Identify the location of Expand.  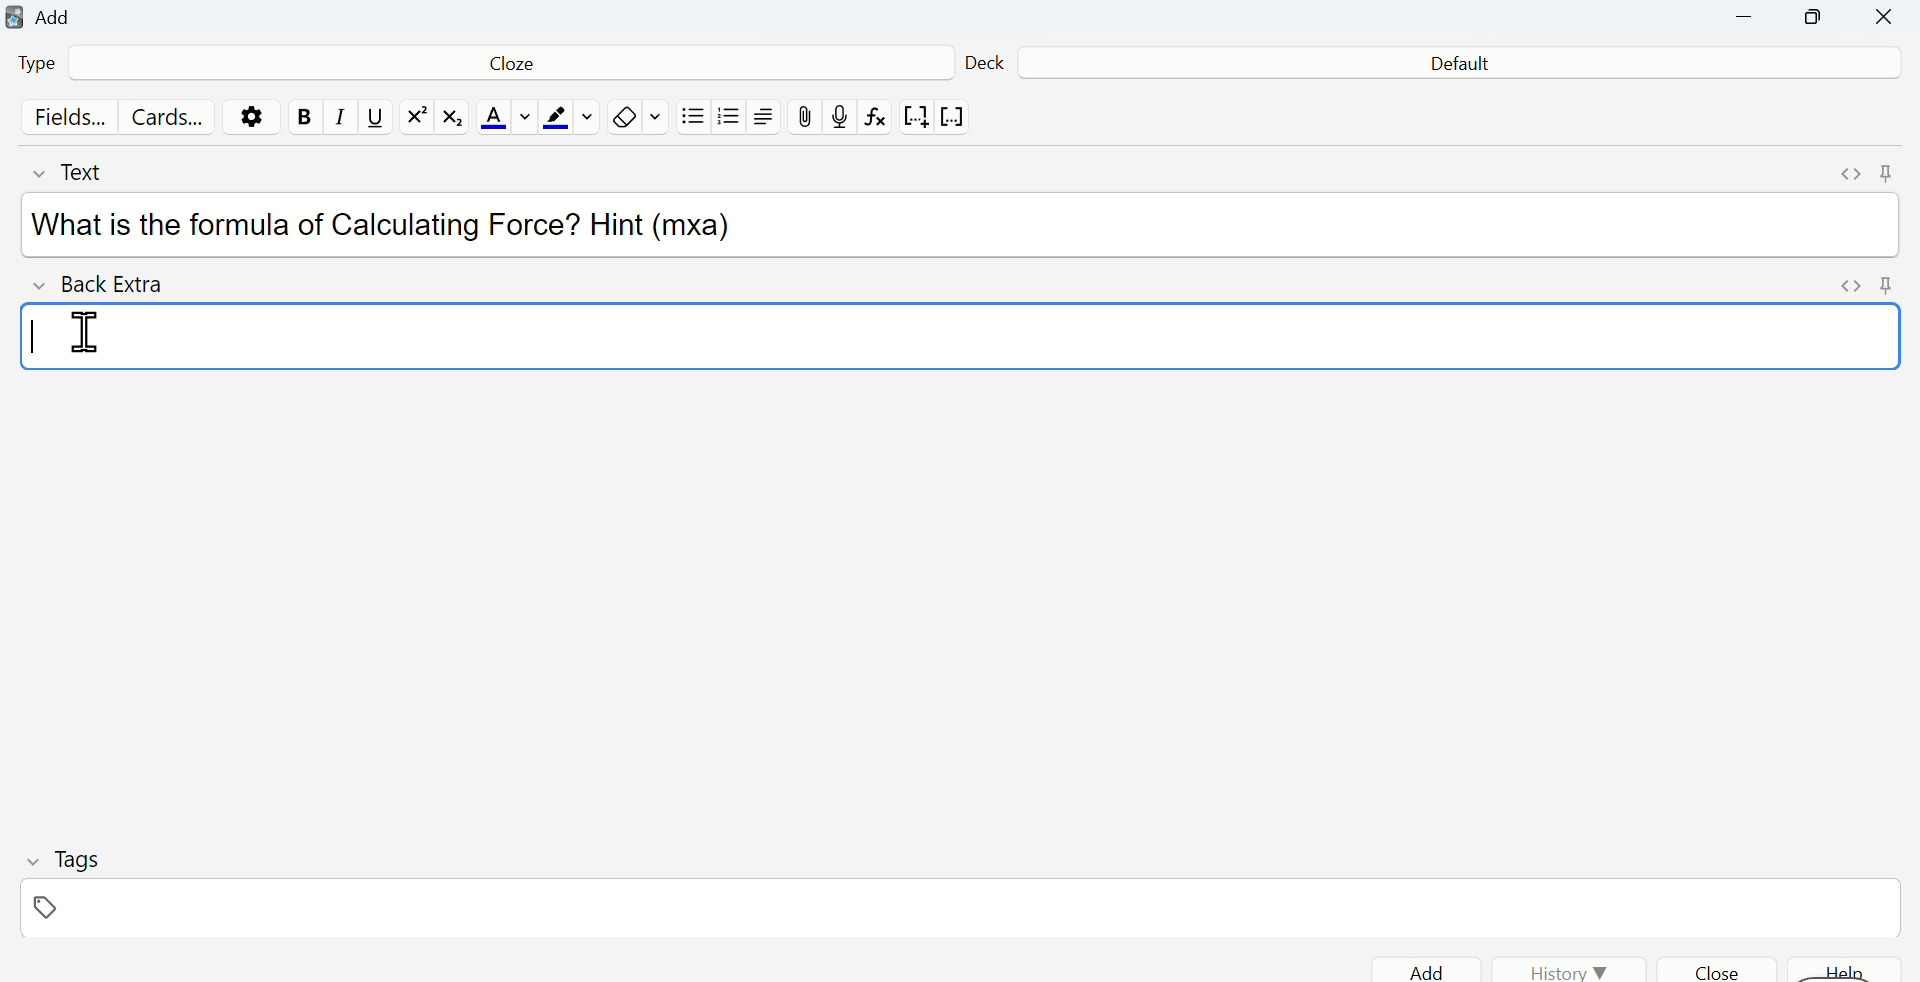
(1849, 286).